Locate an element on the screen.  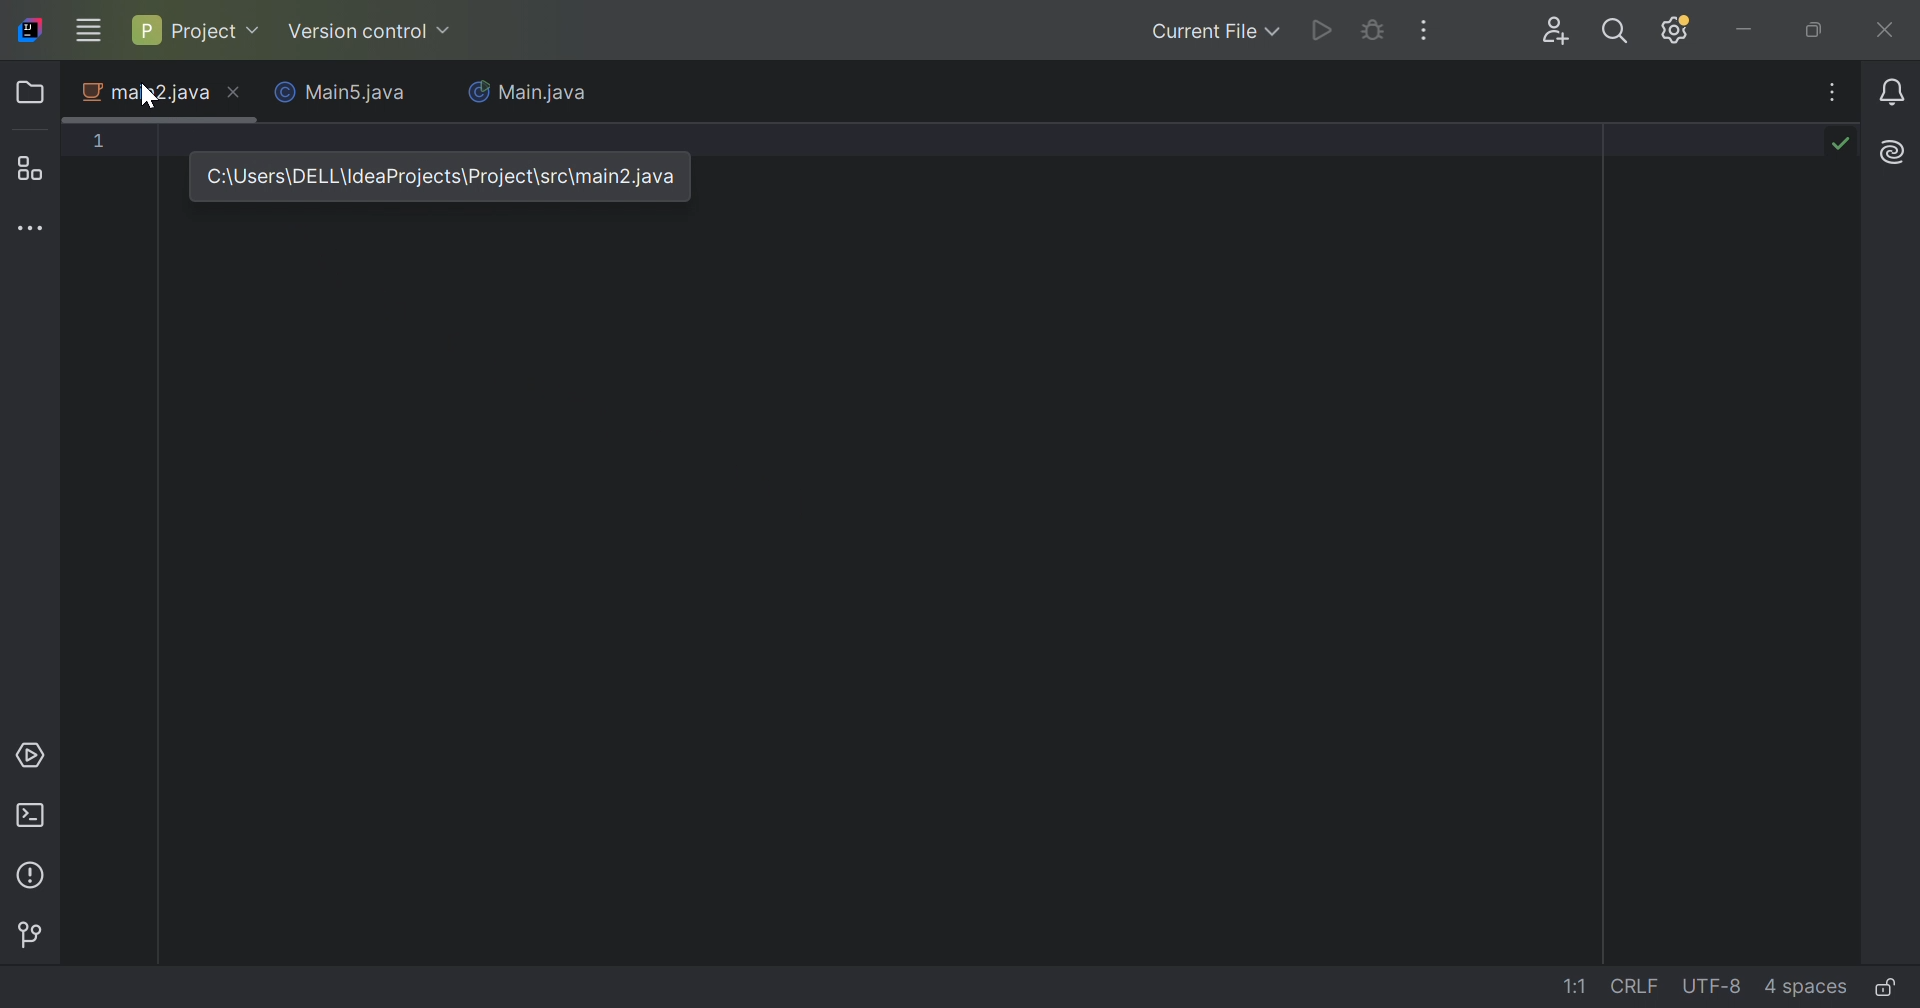
More tool windows is located at coordinates (33, 226).